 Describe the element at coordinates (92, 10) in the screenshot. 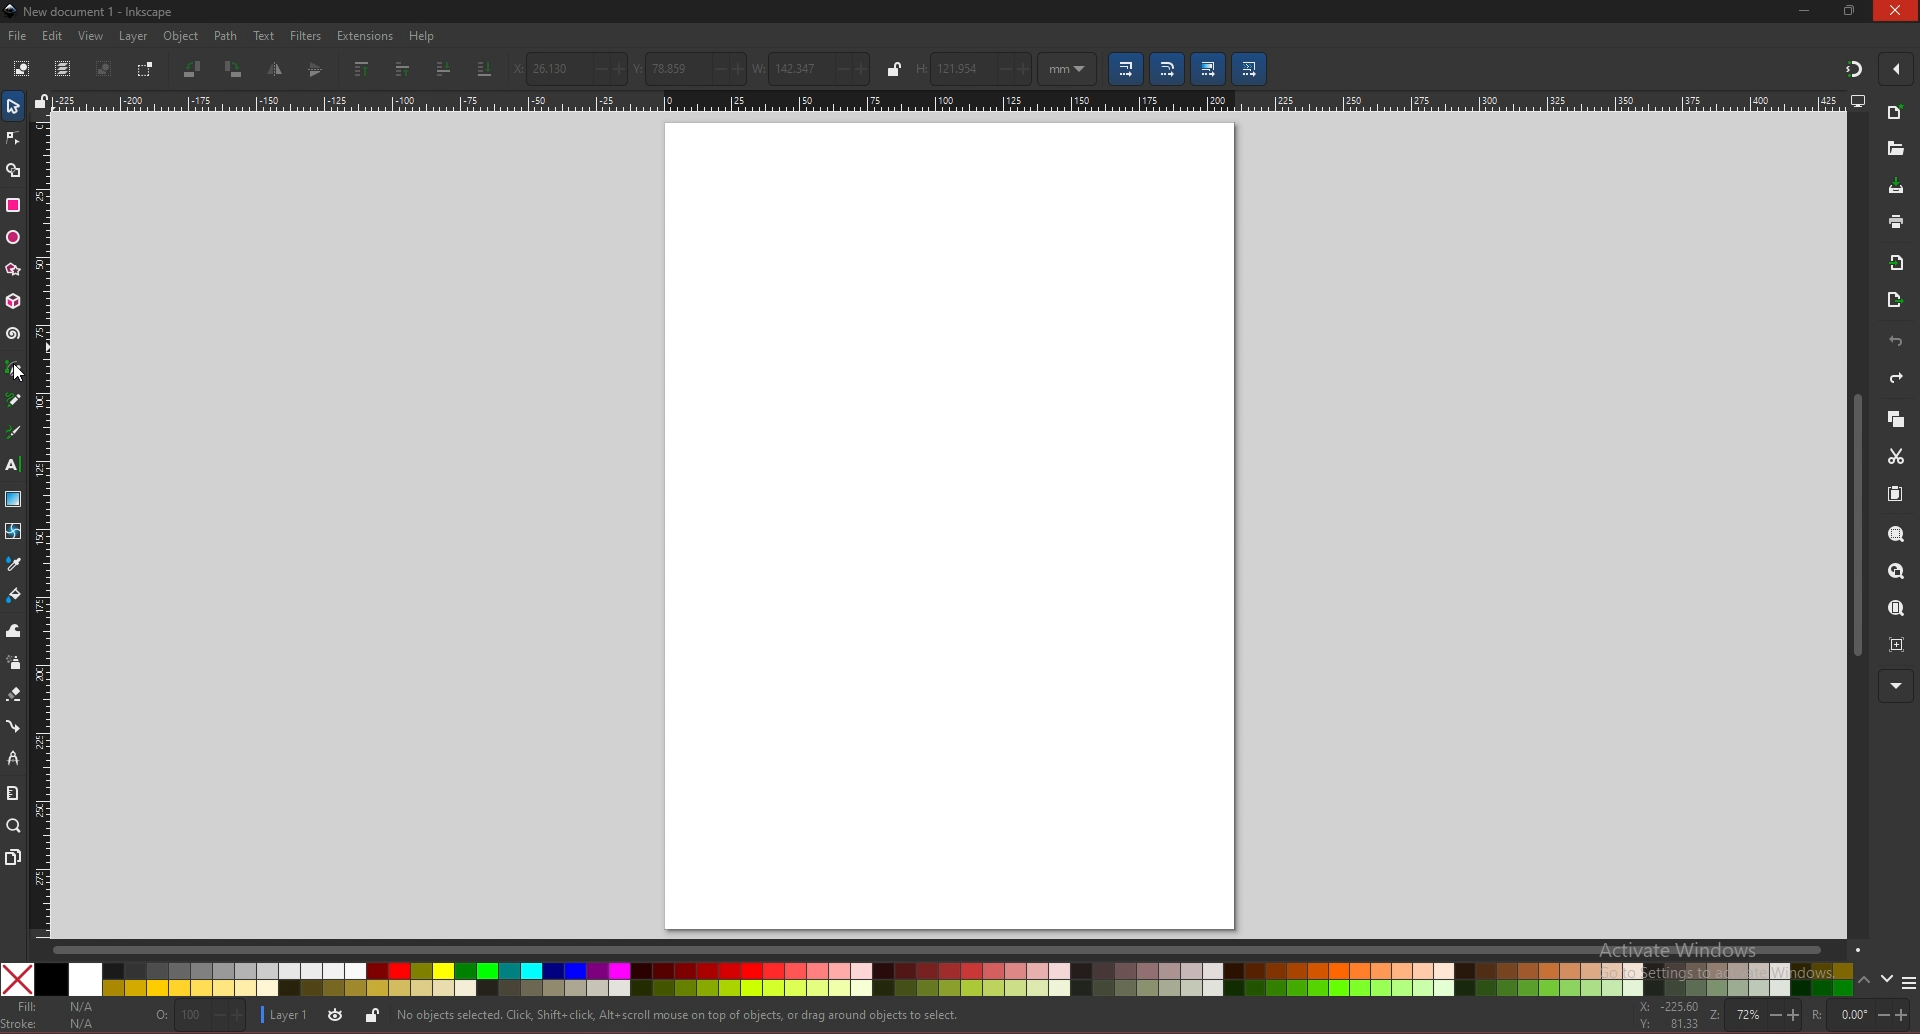

I see `title` at that location.